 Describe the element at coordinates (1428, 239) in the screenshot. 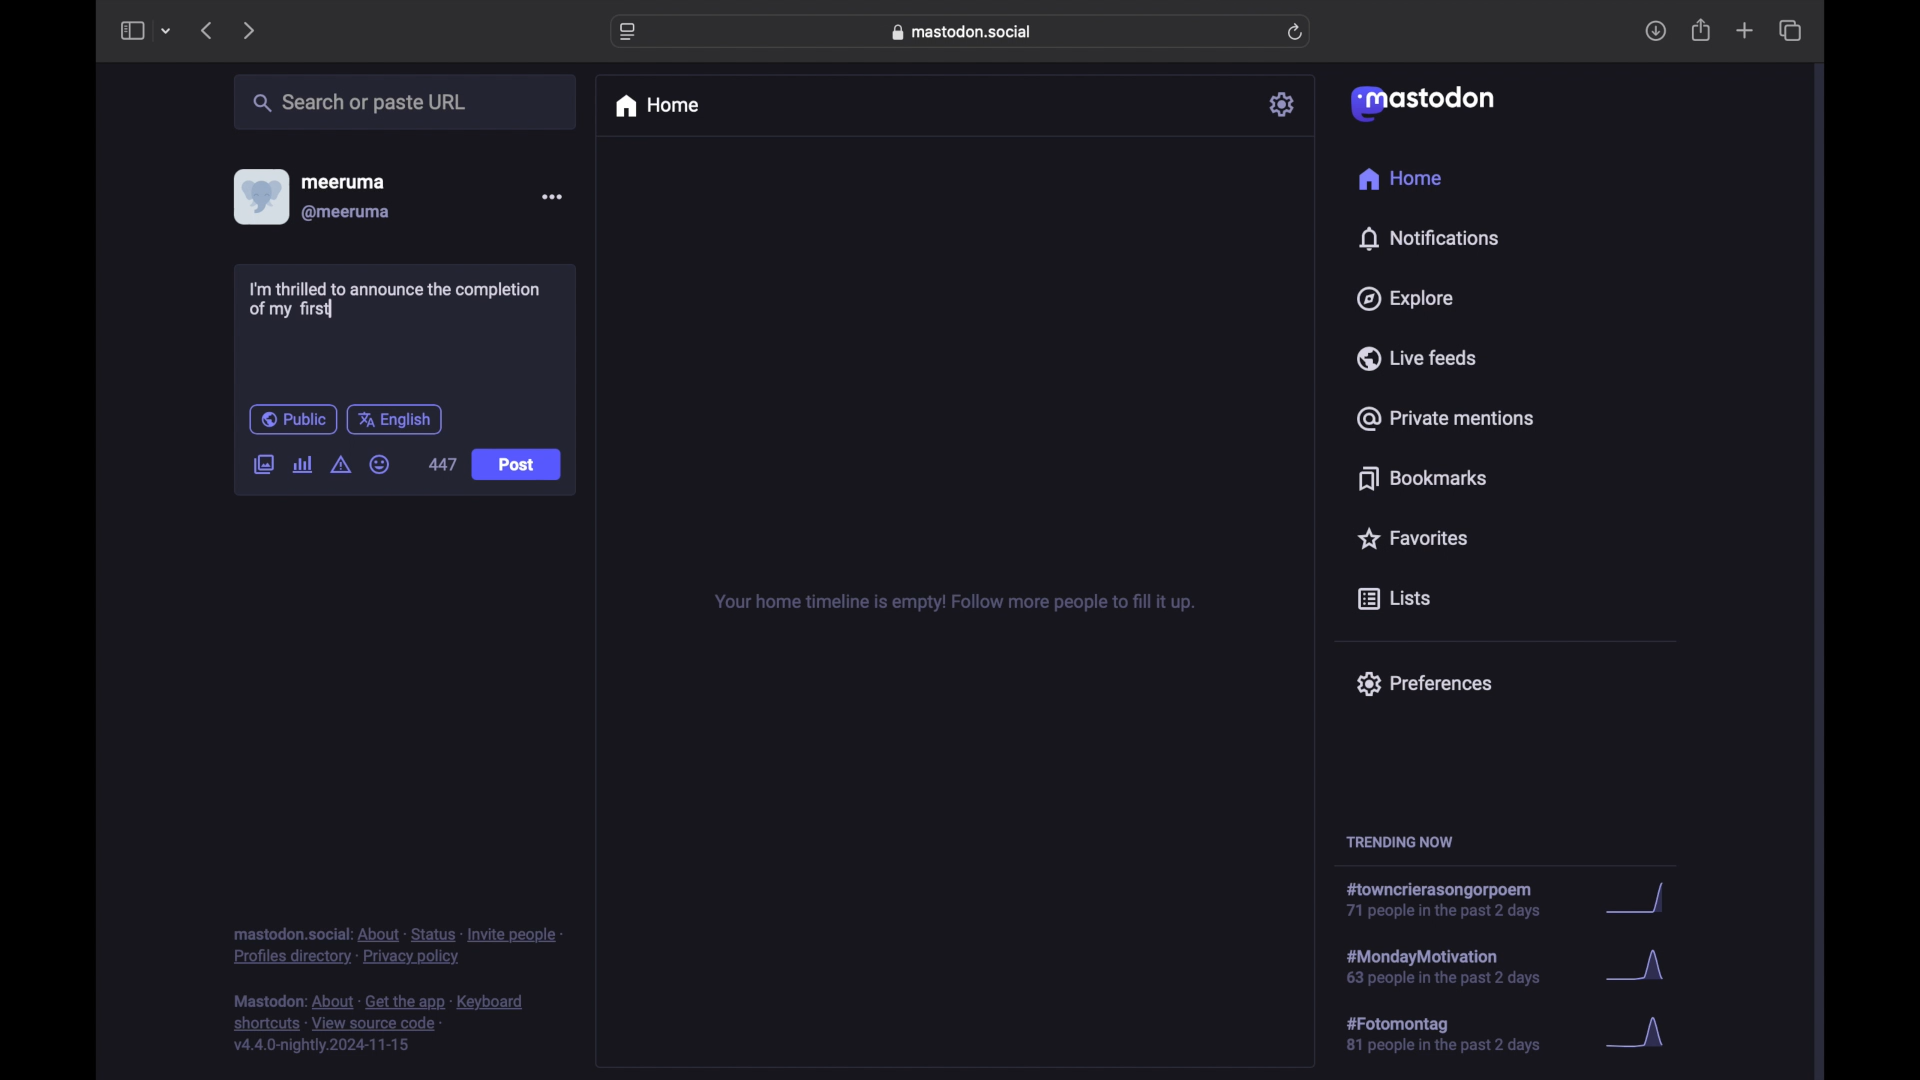

I see `notifications` at that location.